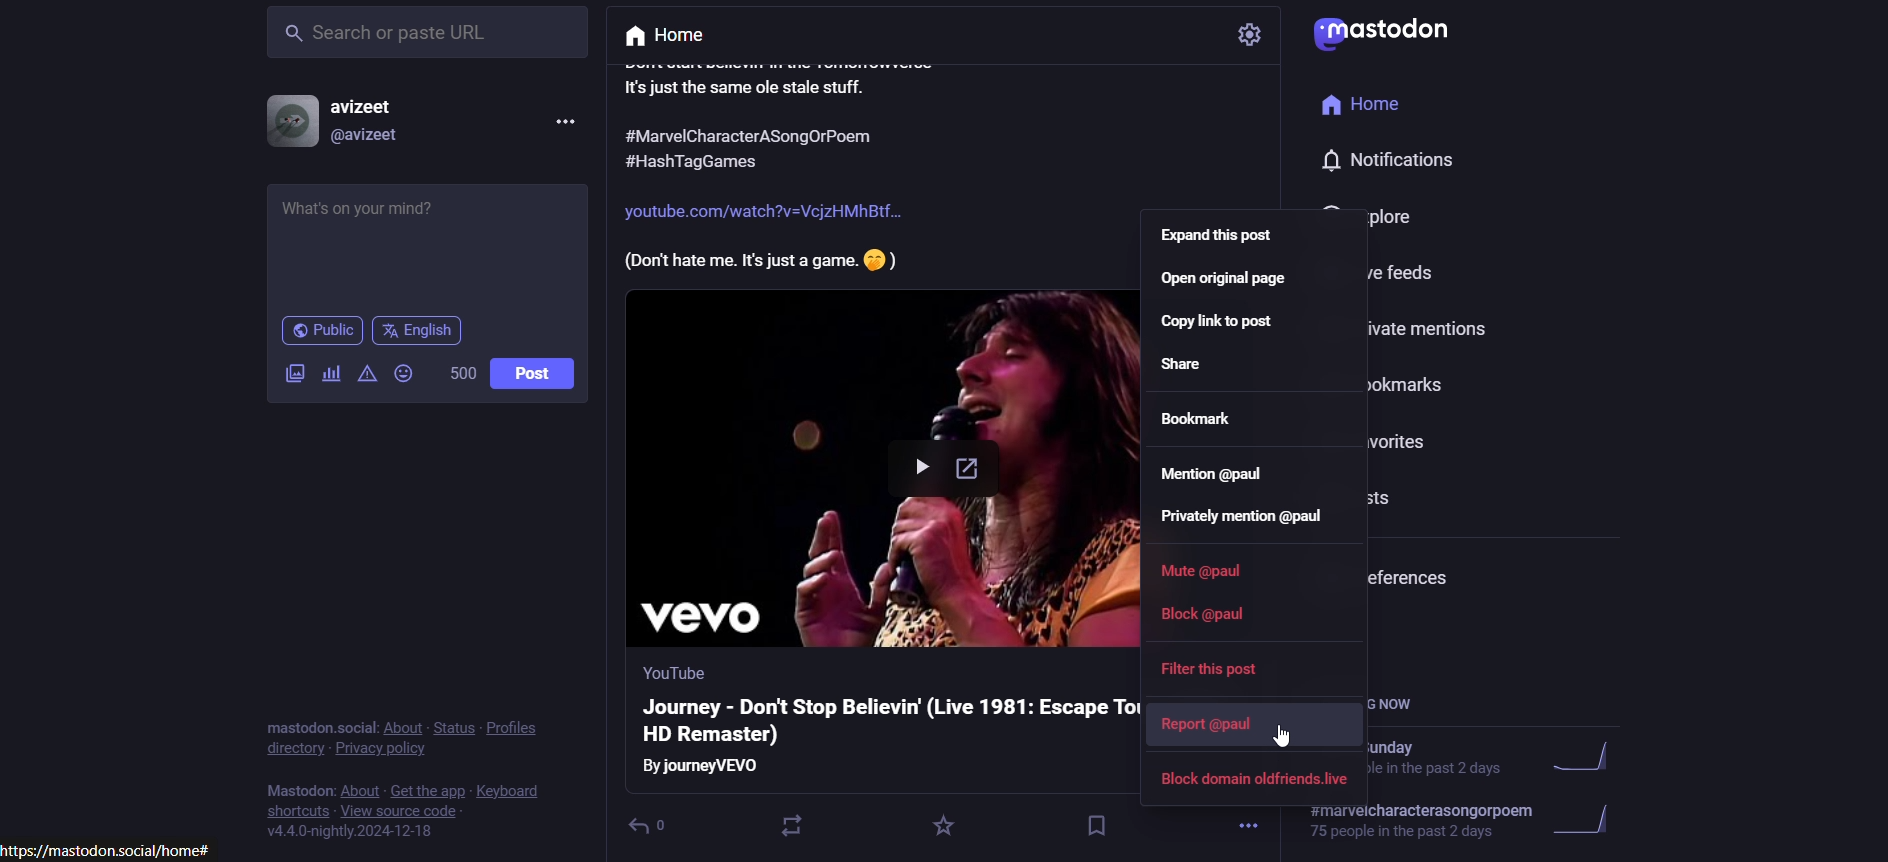  I want to click on add a poll, so click(332, 374).